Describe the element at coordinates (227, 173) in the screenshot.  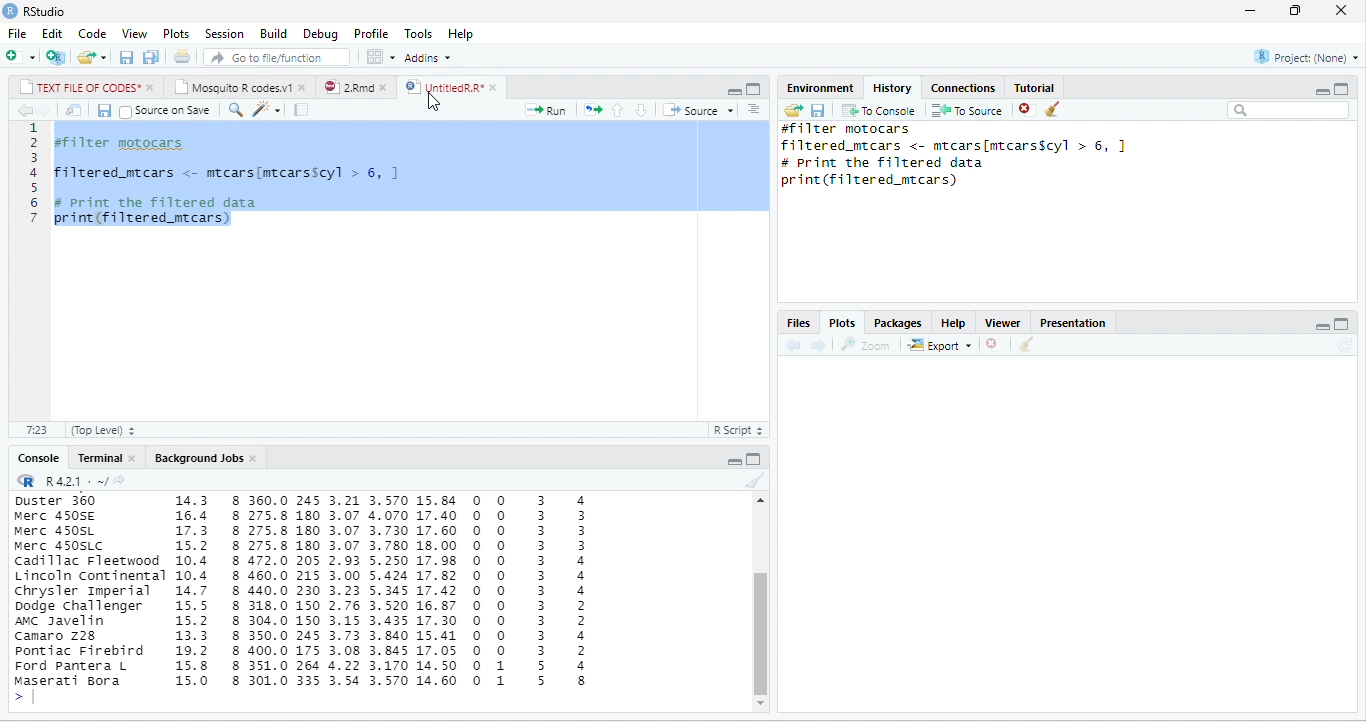
I see `filtered_mtcars <- mtcars[mtcarsscyl > 6, ]` at that location.